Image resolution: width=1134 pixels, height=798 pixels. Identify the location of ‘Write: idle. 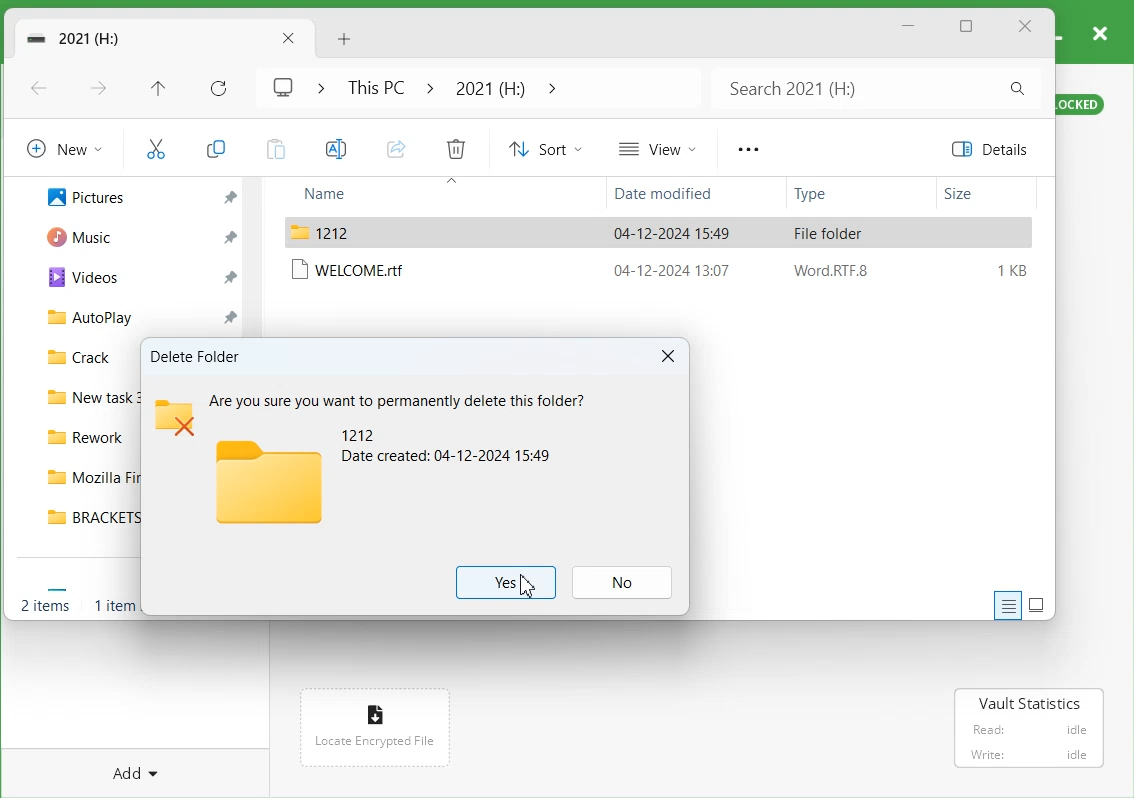
(1027, 755).